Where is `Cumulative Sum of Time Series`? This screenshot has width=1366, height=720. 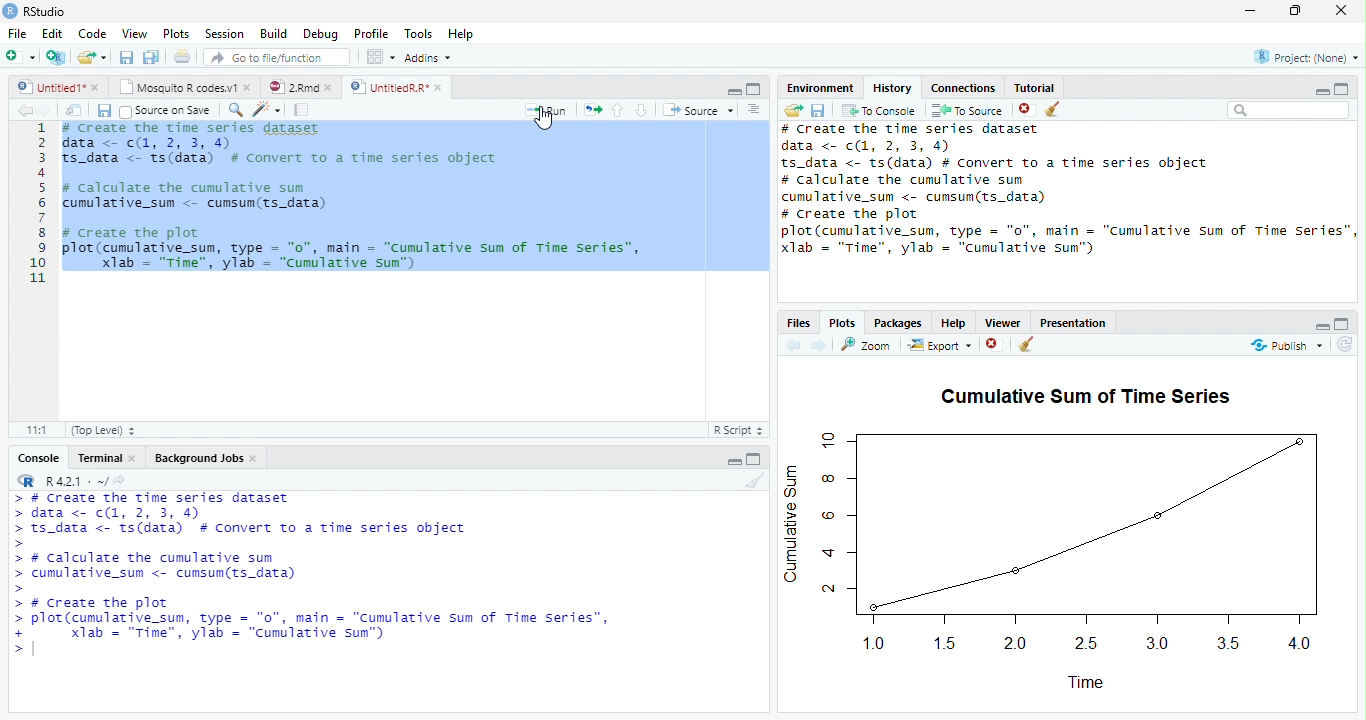 Cumulative Sum of Time Series is located at coordinates (1088, 395).